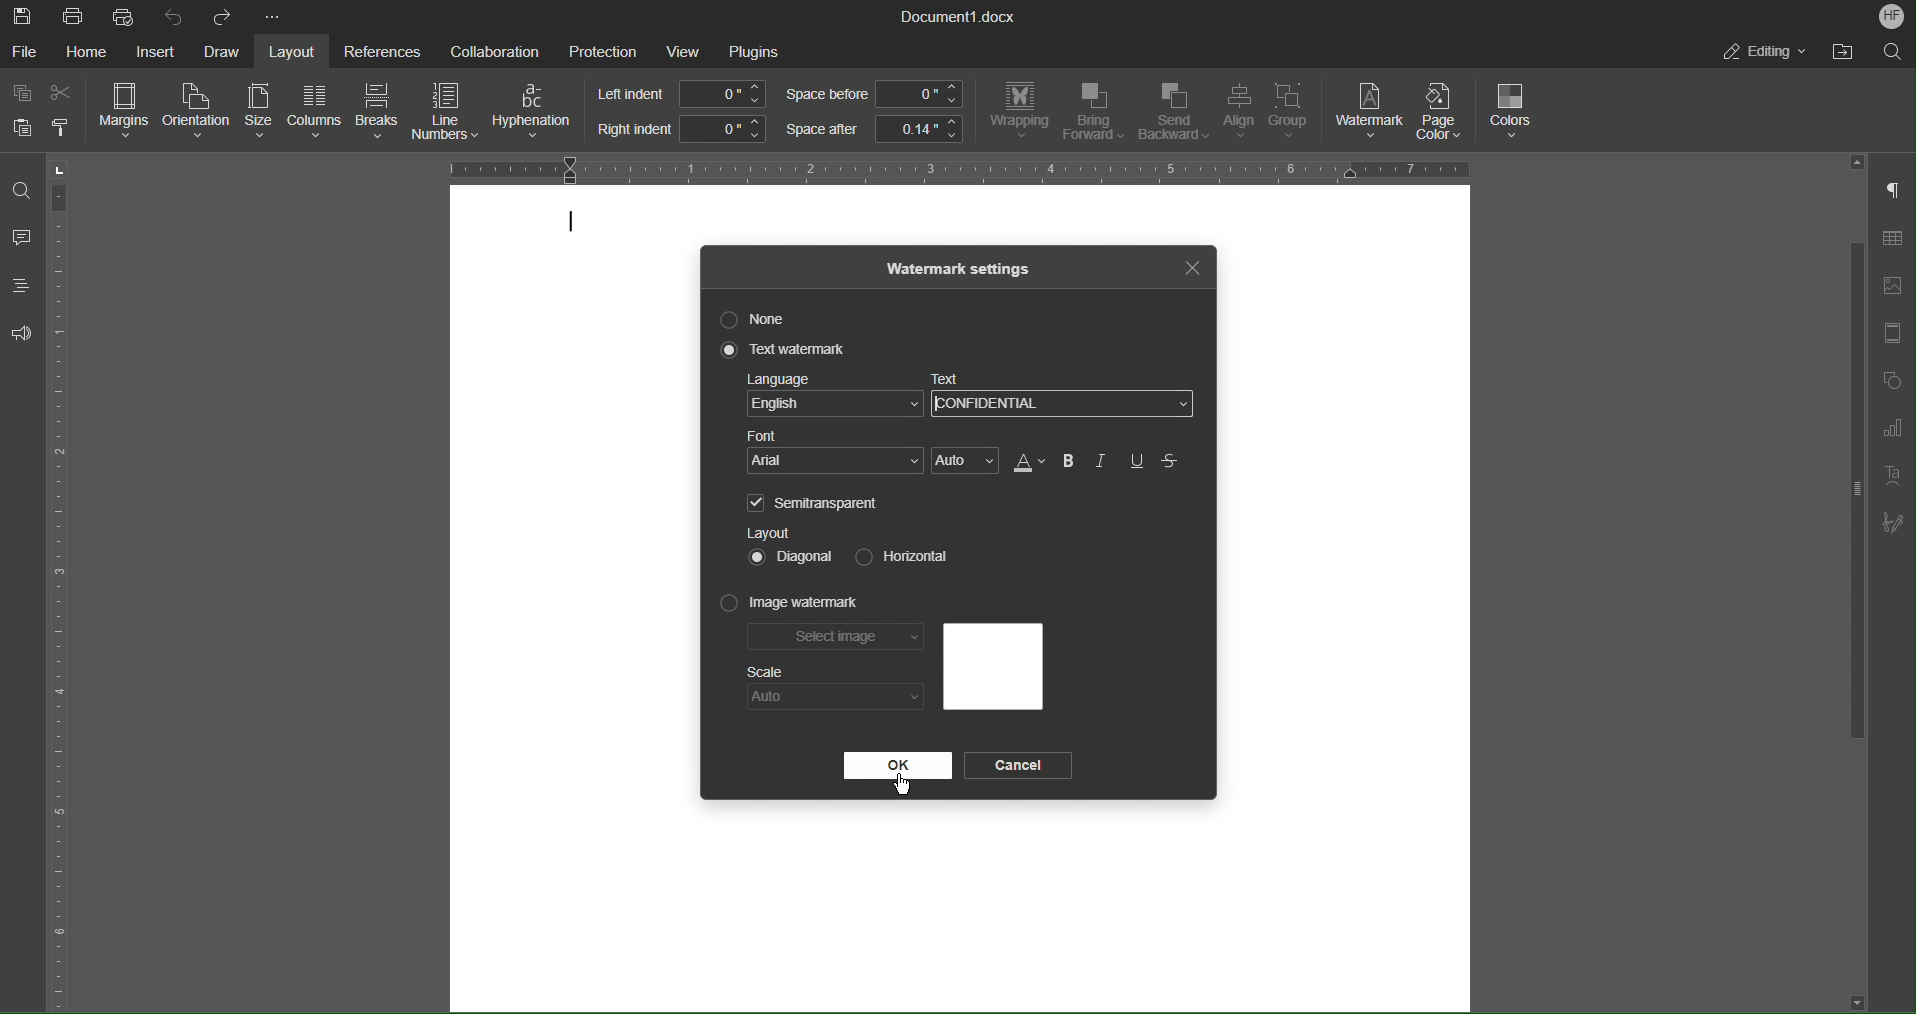  I want to click on Diagonal, so click(792, 555).